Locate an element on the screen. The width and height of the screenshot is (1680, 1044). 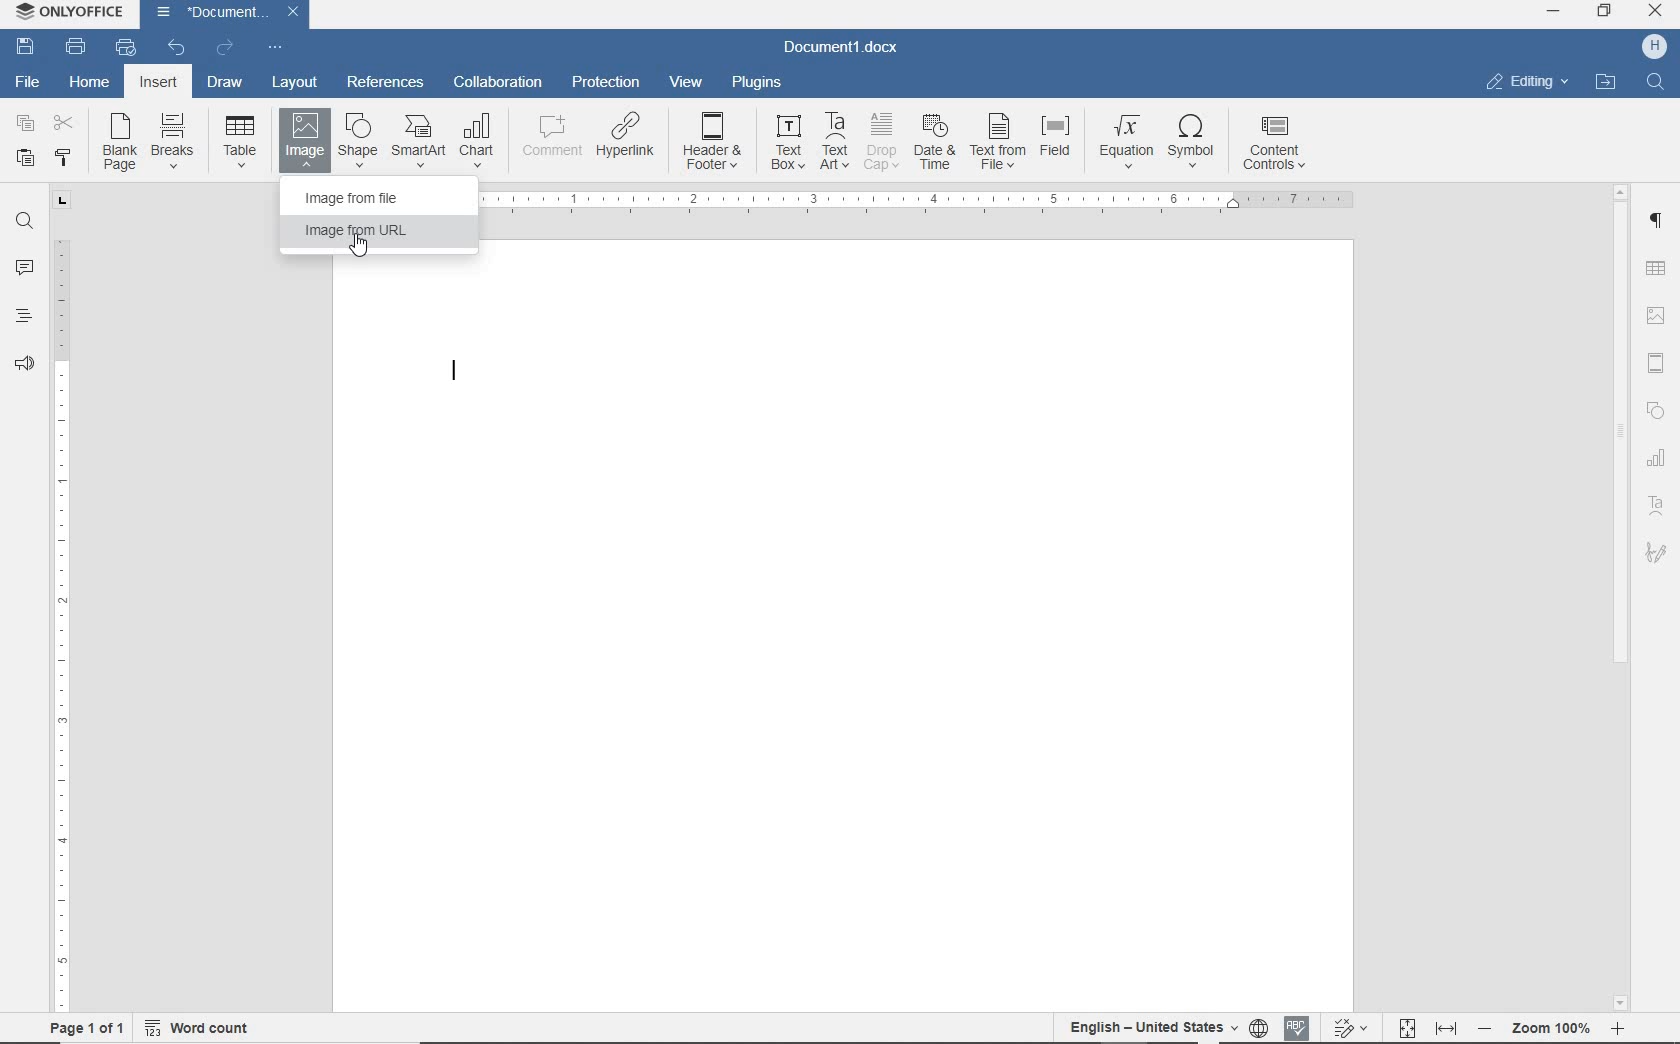
track changes is located at coordinates (1355, 1029).